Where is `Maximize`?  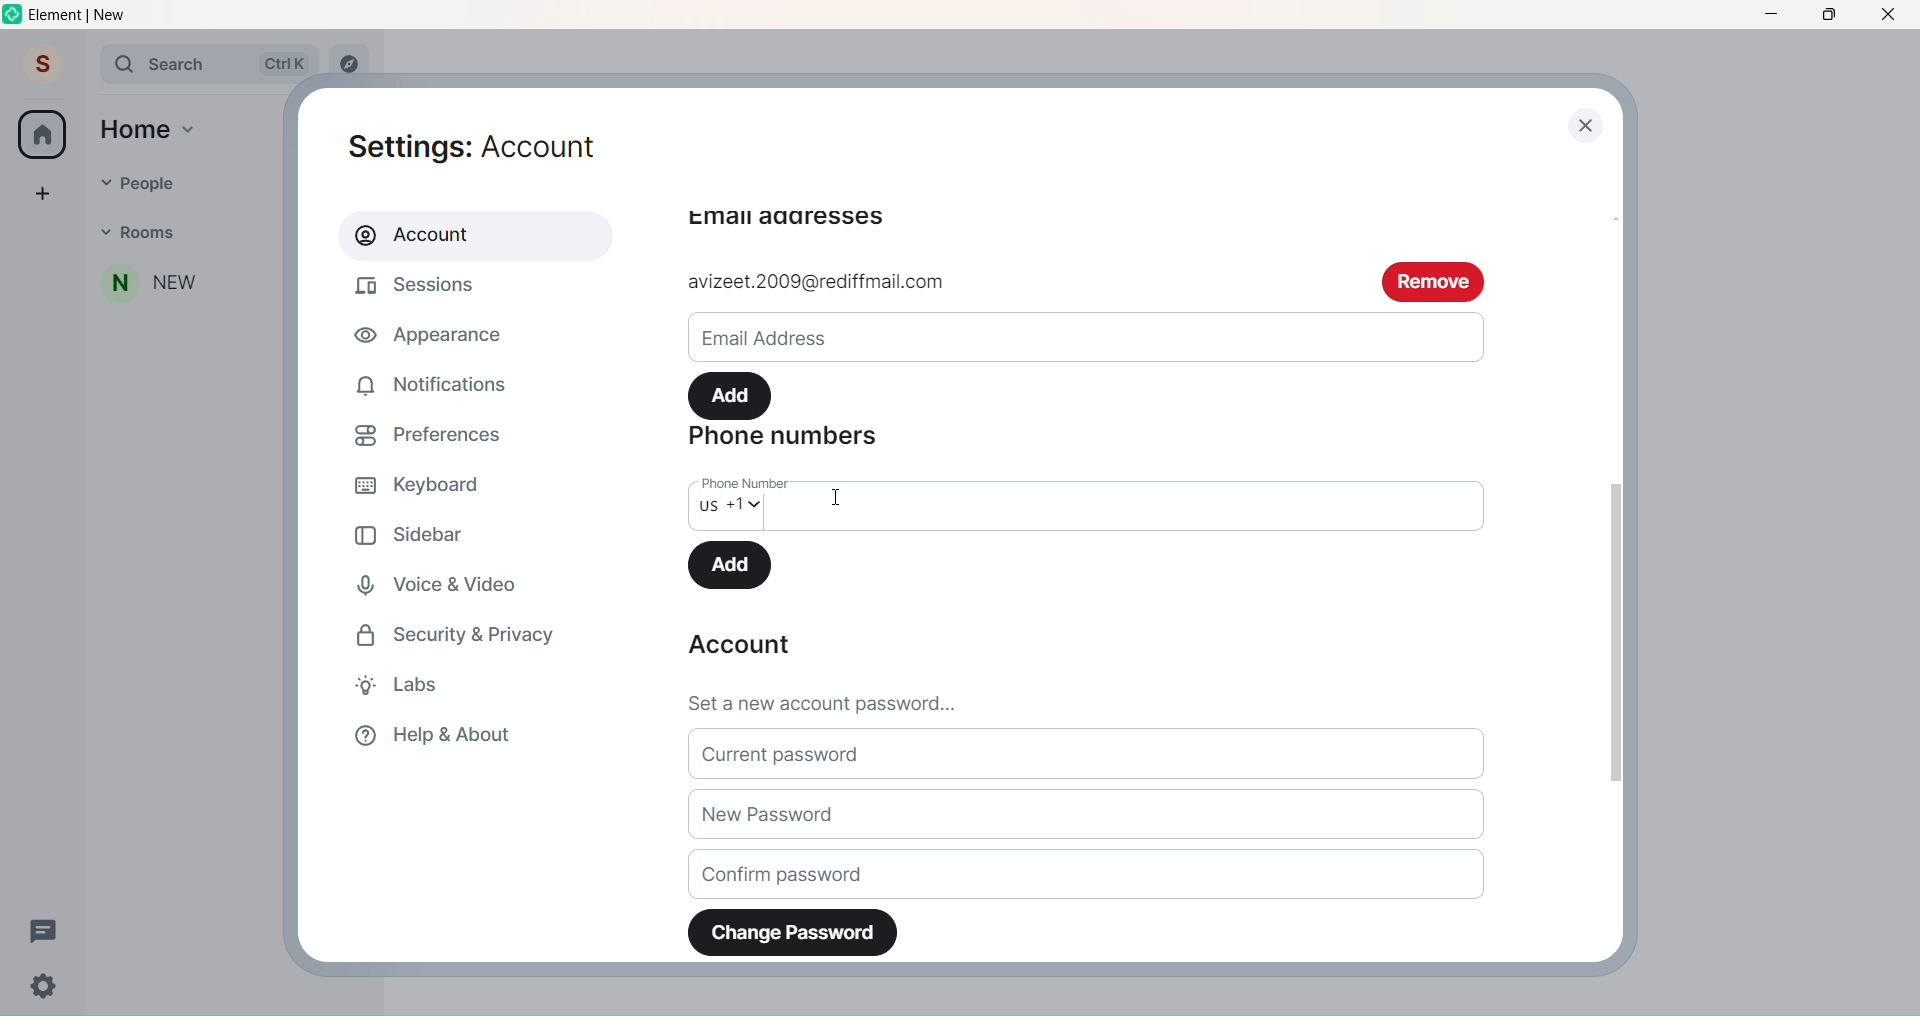
Maximize is located at coordinates (1825, 16).